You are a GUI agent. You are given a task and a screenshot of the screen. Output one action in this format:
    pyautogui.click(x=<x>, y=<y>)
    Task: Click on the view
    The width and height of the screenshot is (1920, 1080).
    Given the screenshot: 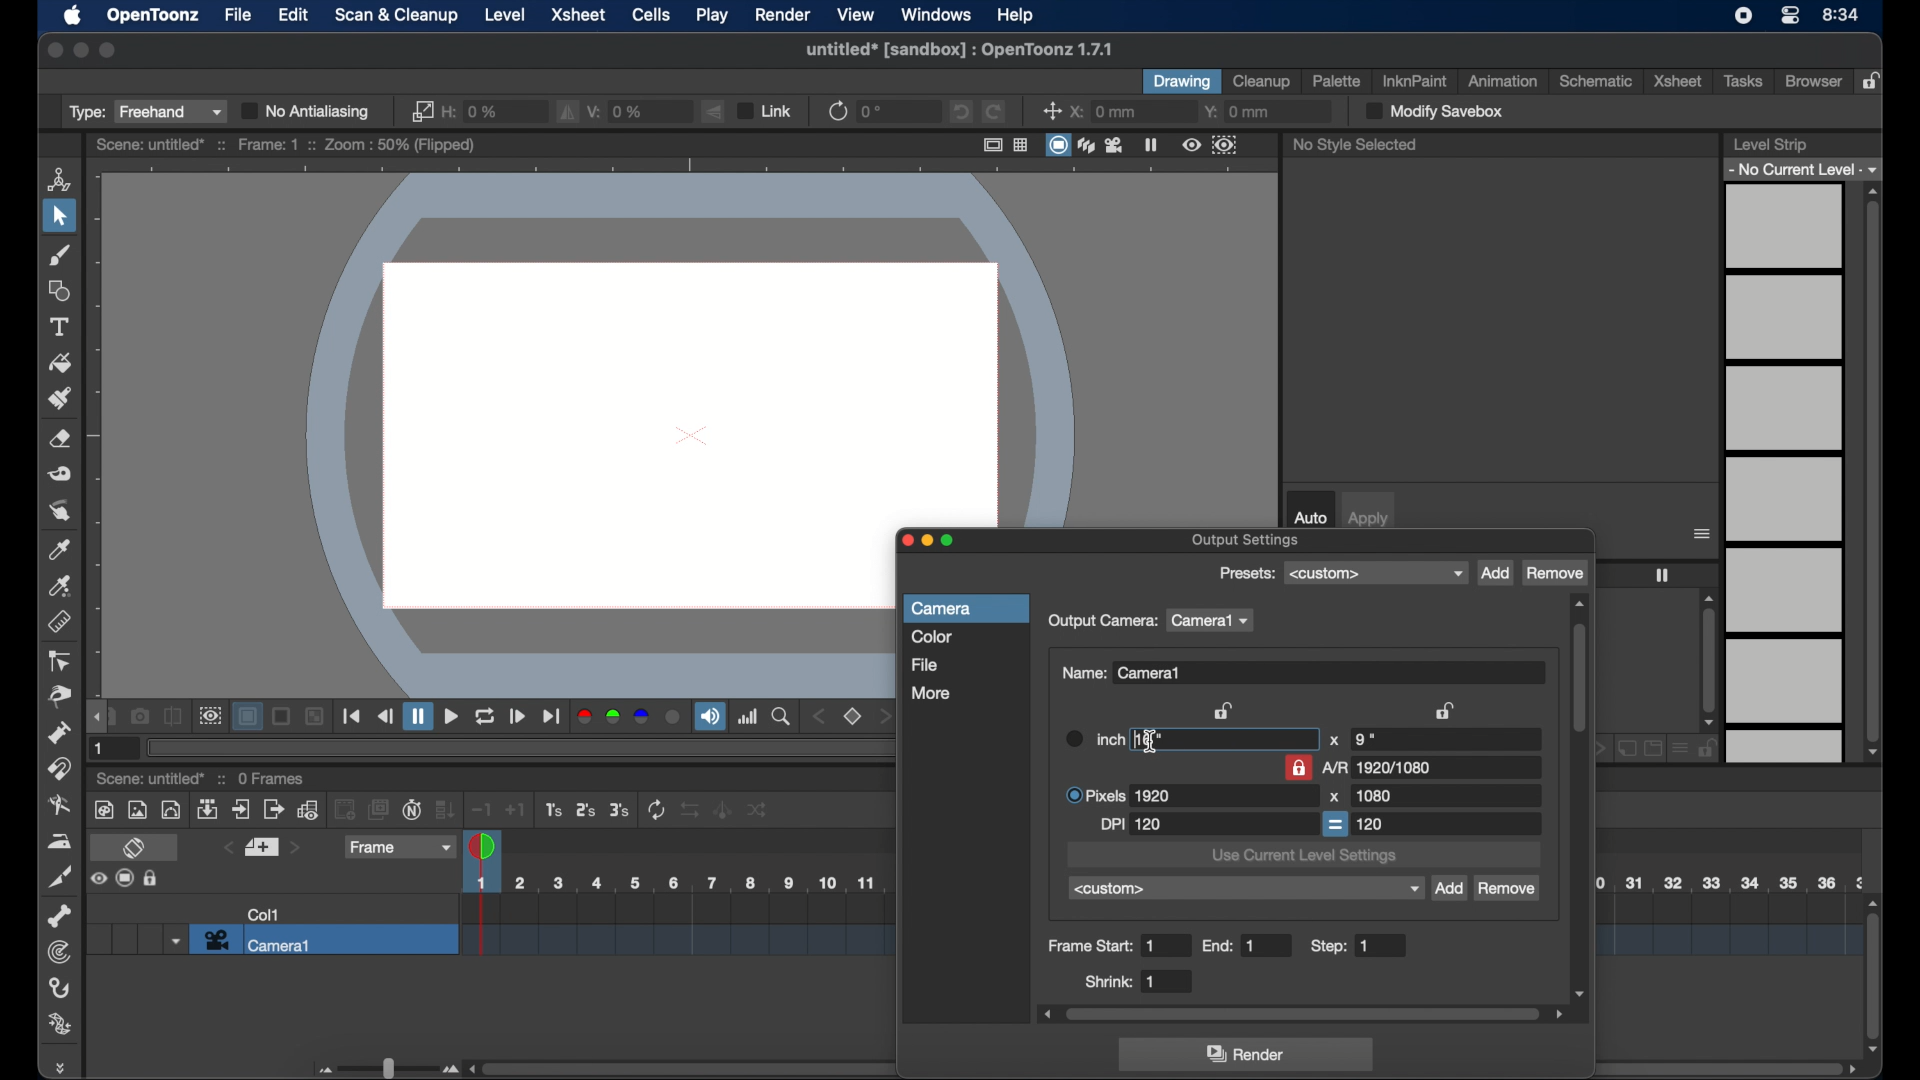 What is the action you would take?
    pyautogui.click(x=856, y=13)
    